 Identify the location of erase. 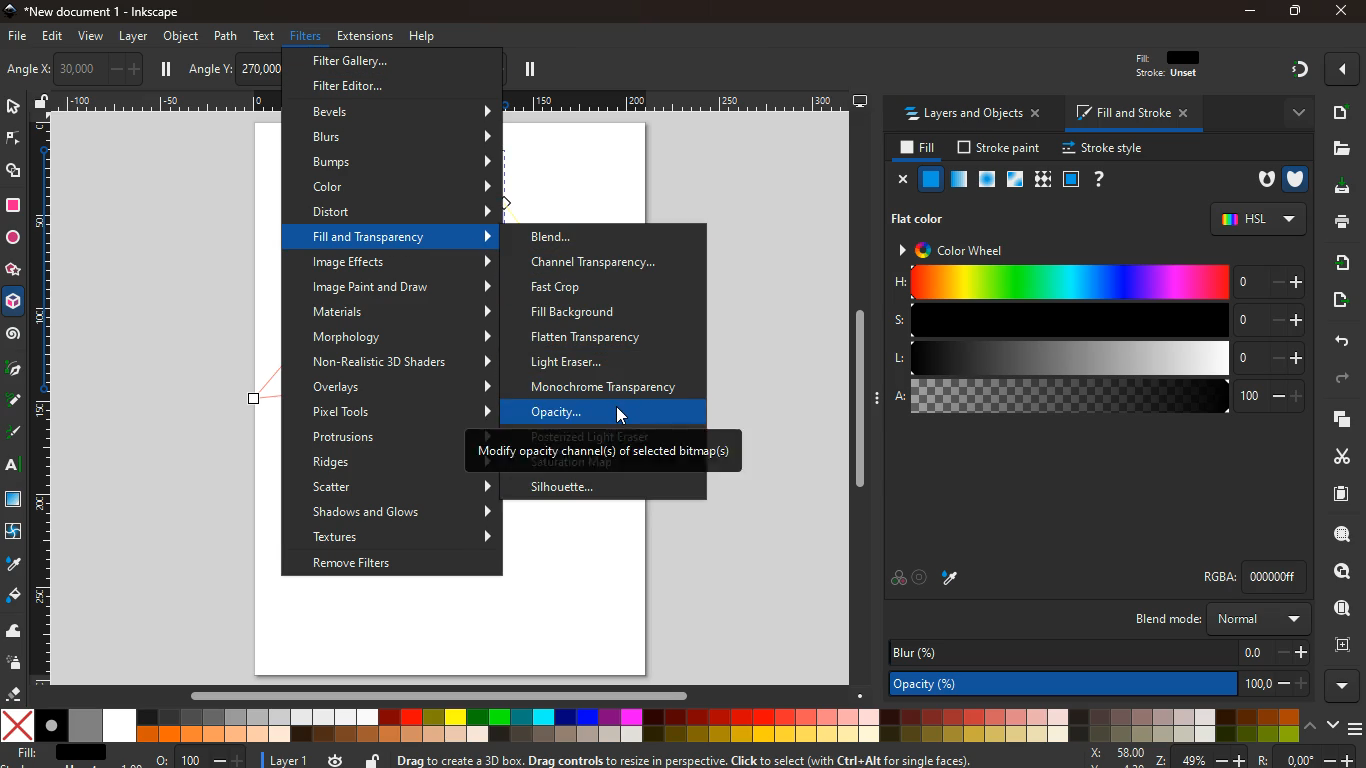
(15, 694).